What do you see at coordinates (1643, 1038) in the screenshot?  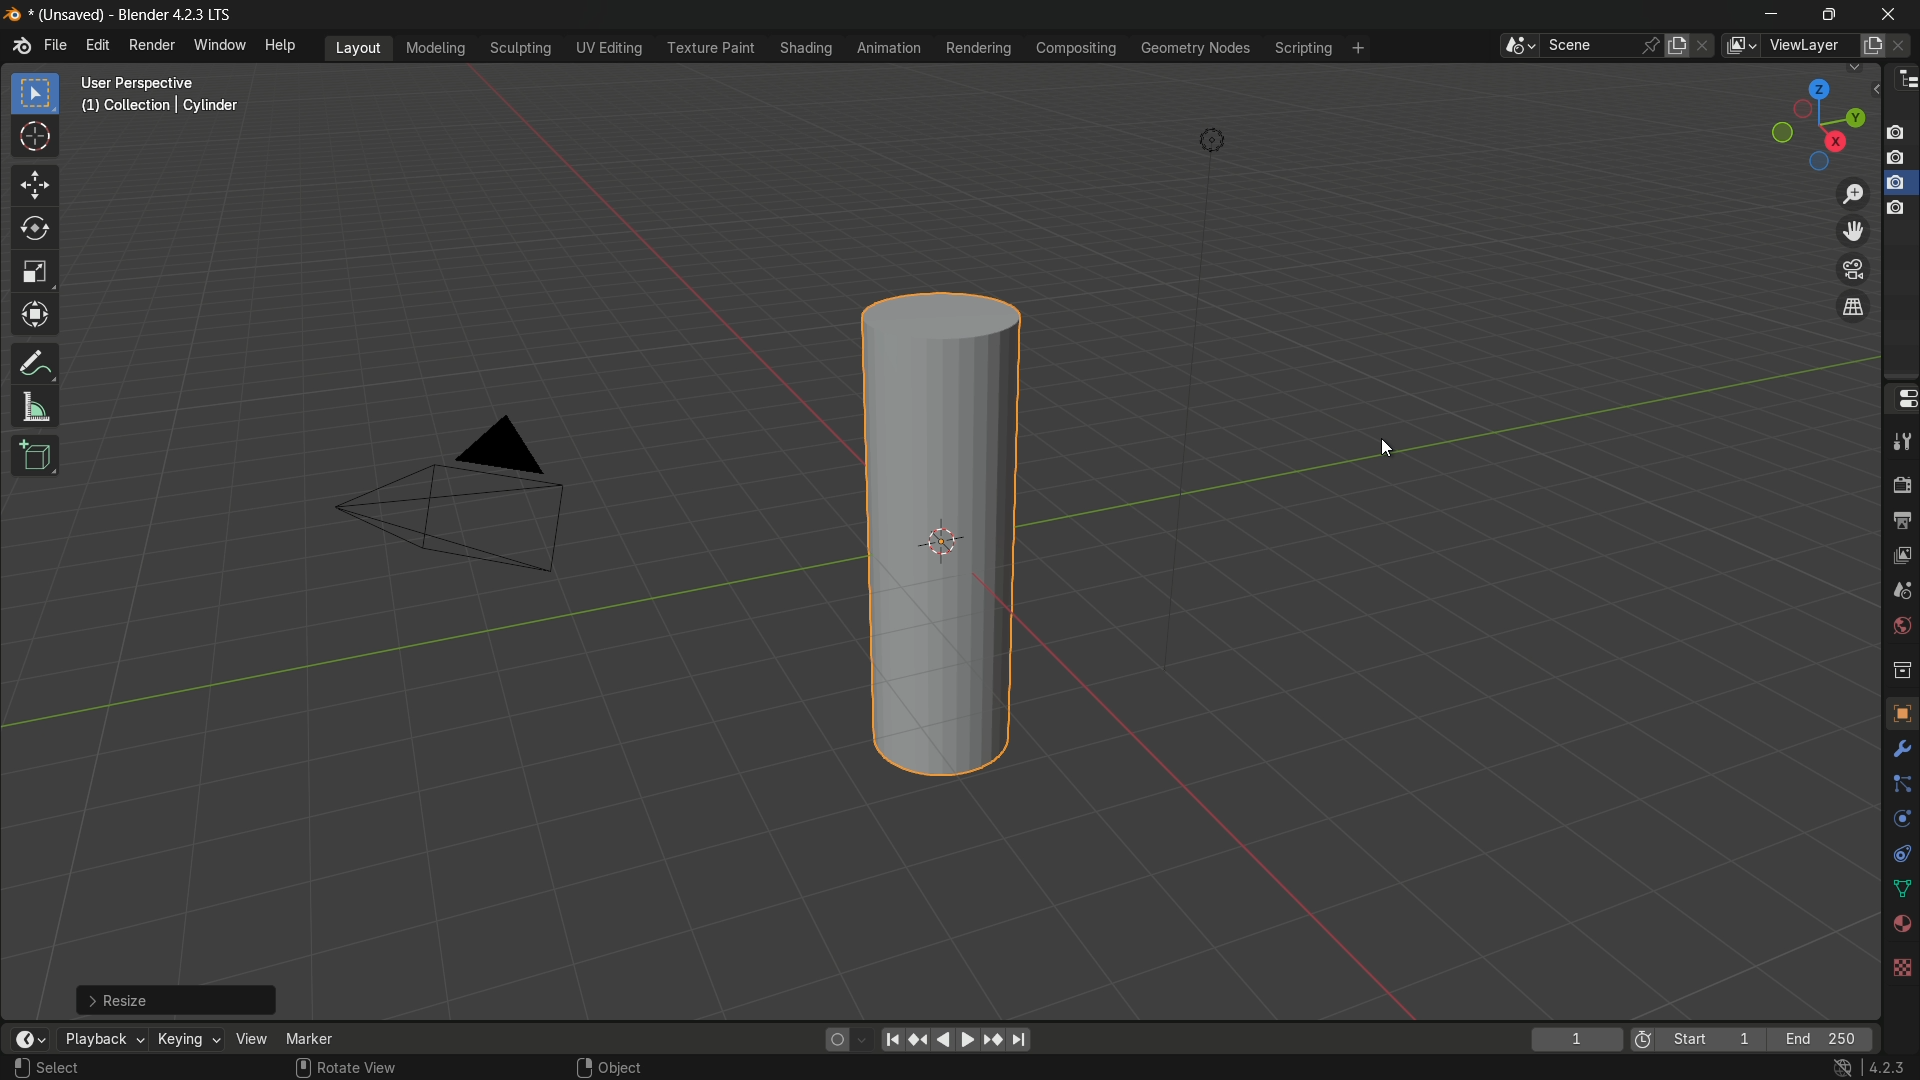 I see `icon` at bounding box center [1643, 1038].